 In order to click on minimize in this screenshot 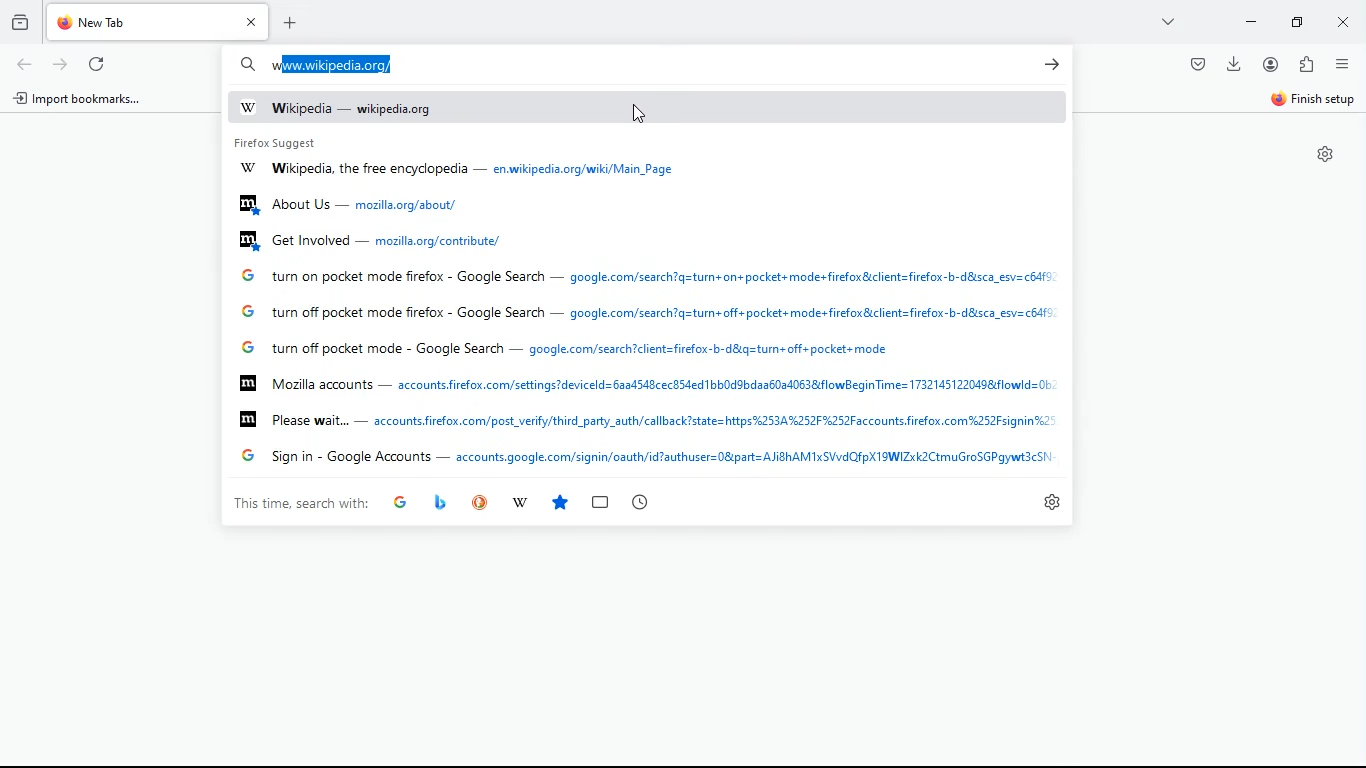, I will do `click(1252, 23)`.